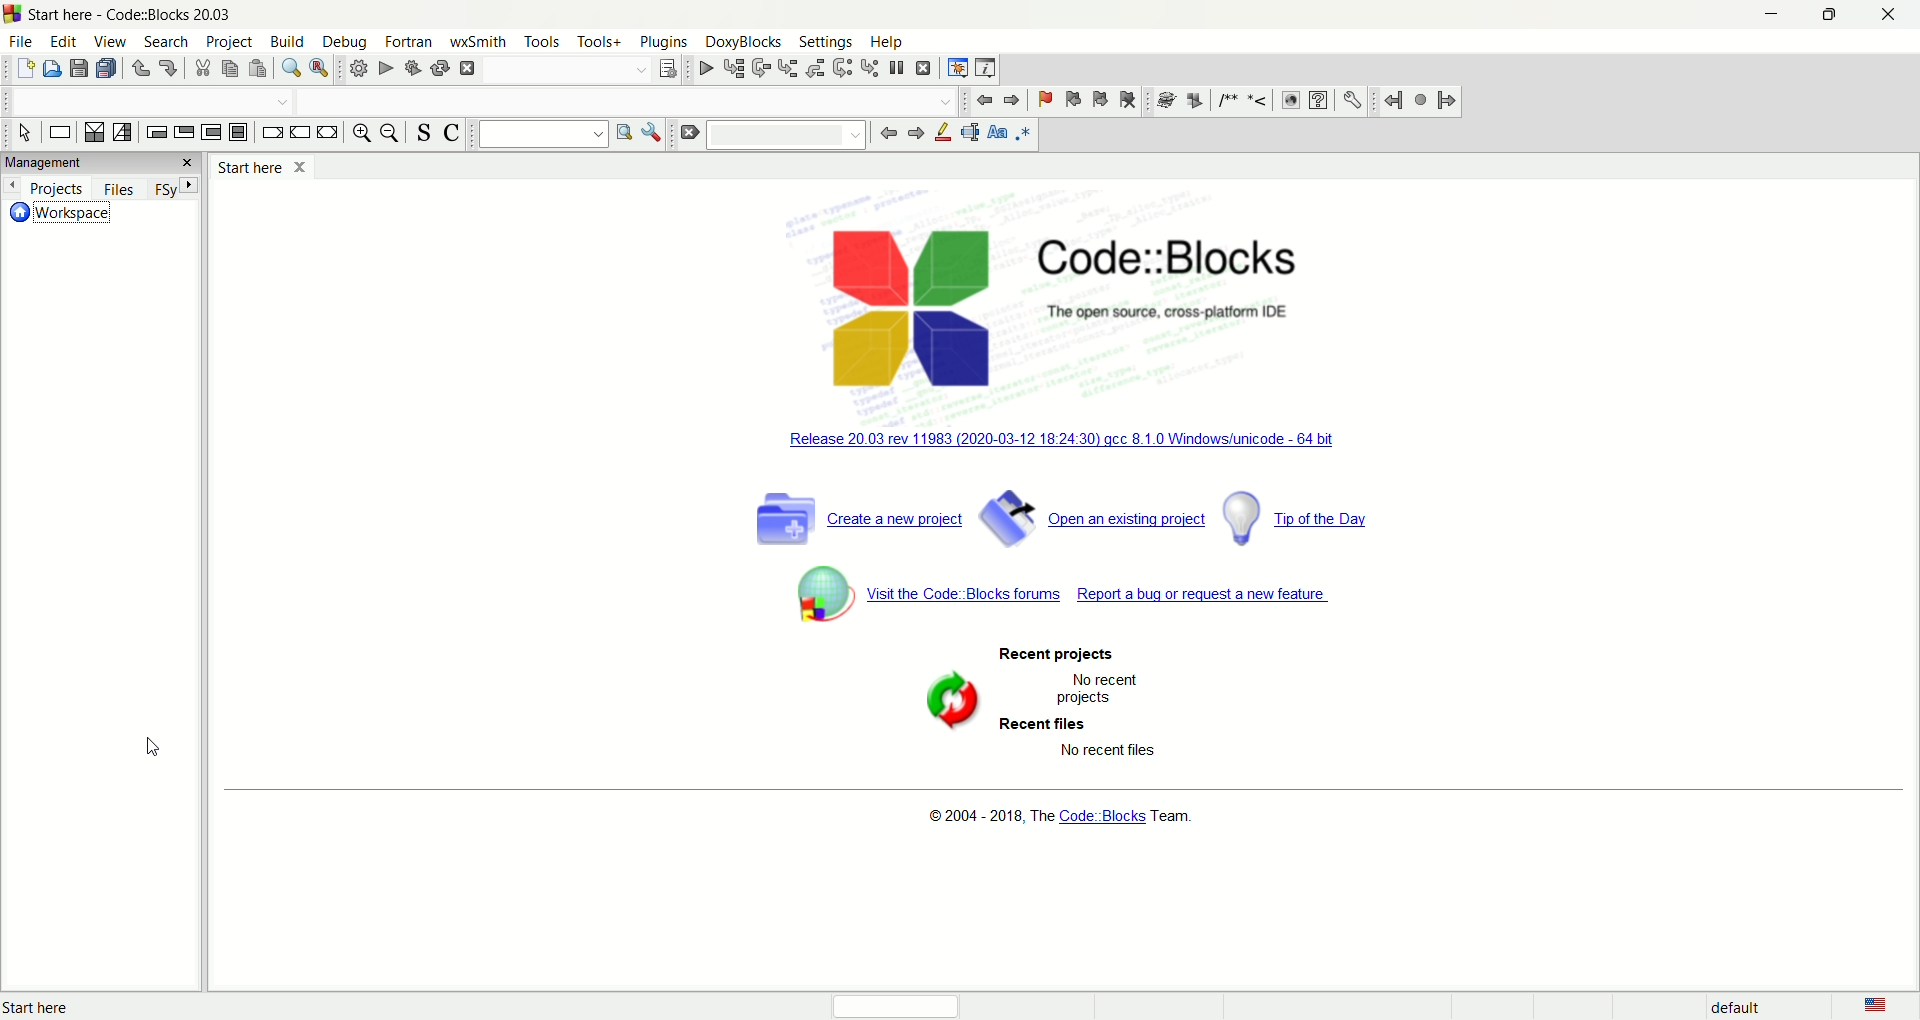 This screenshot has height=1020, width=1920. I want to click on entry condition loop, so click(157, 134).